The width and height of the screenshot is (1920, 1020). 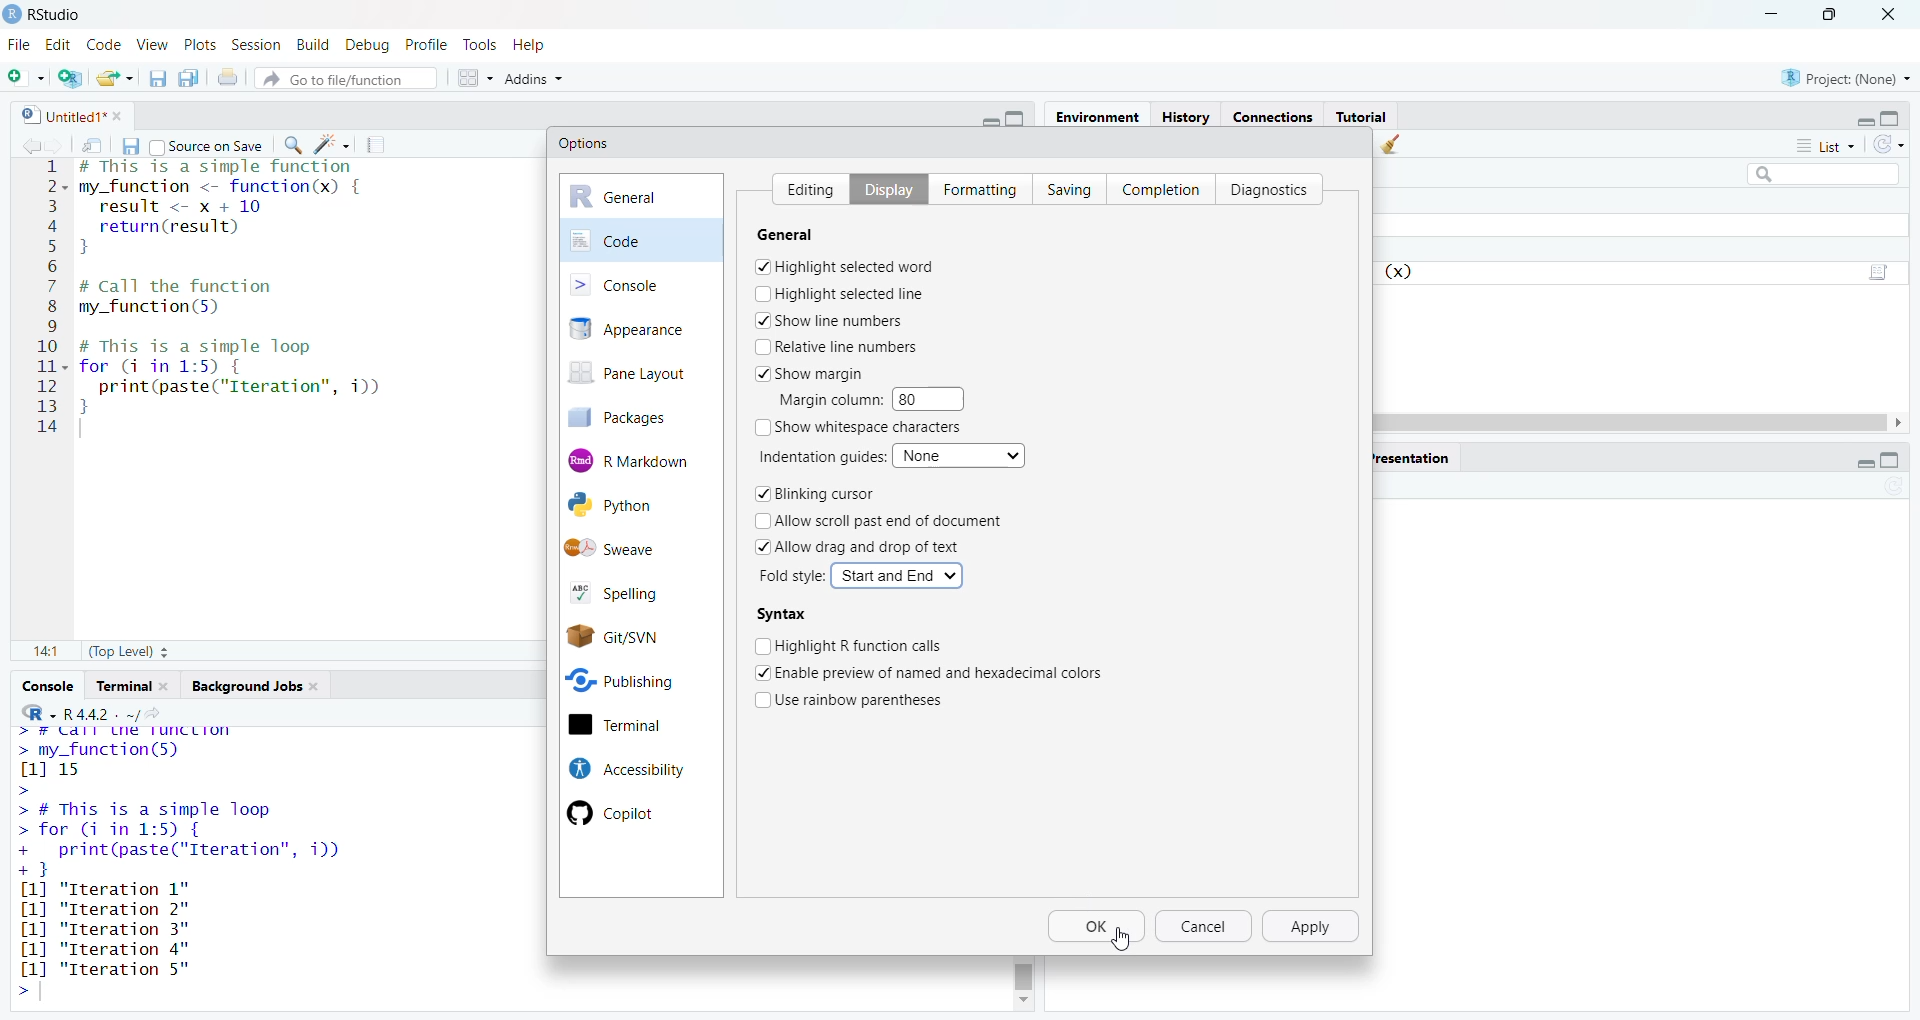 I want to click on allow drag and drop of text, so click(x=860, y=546).